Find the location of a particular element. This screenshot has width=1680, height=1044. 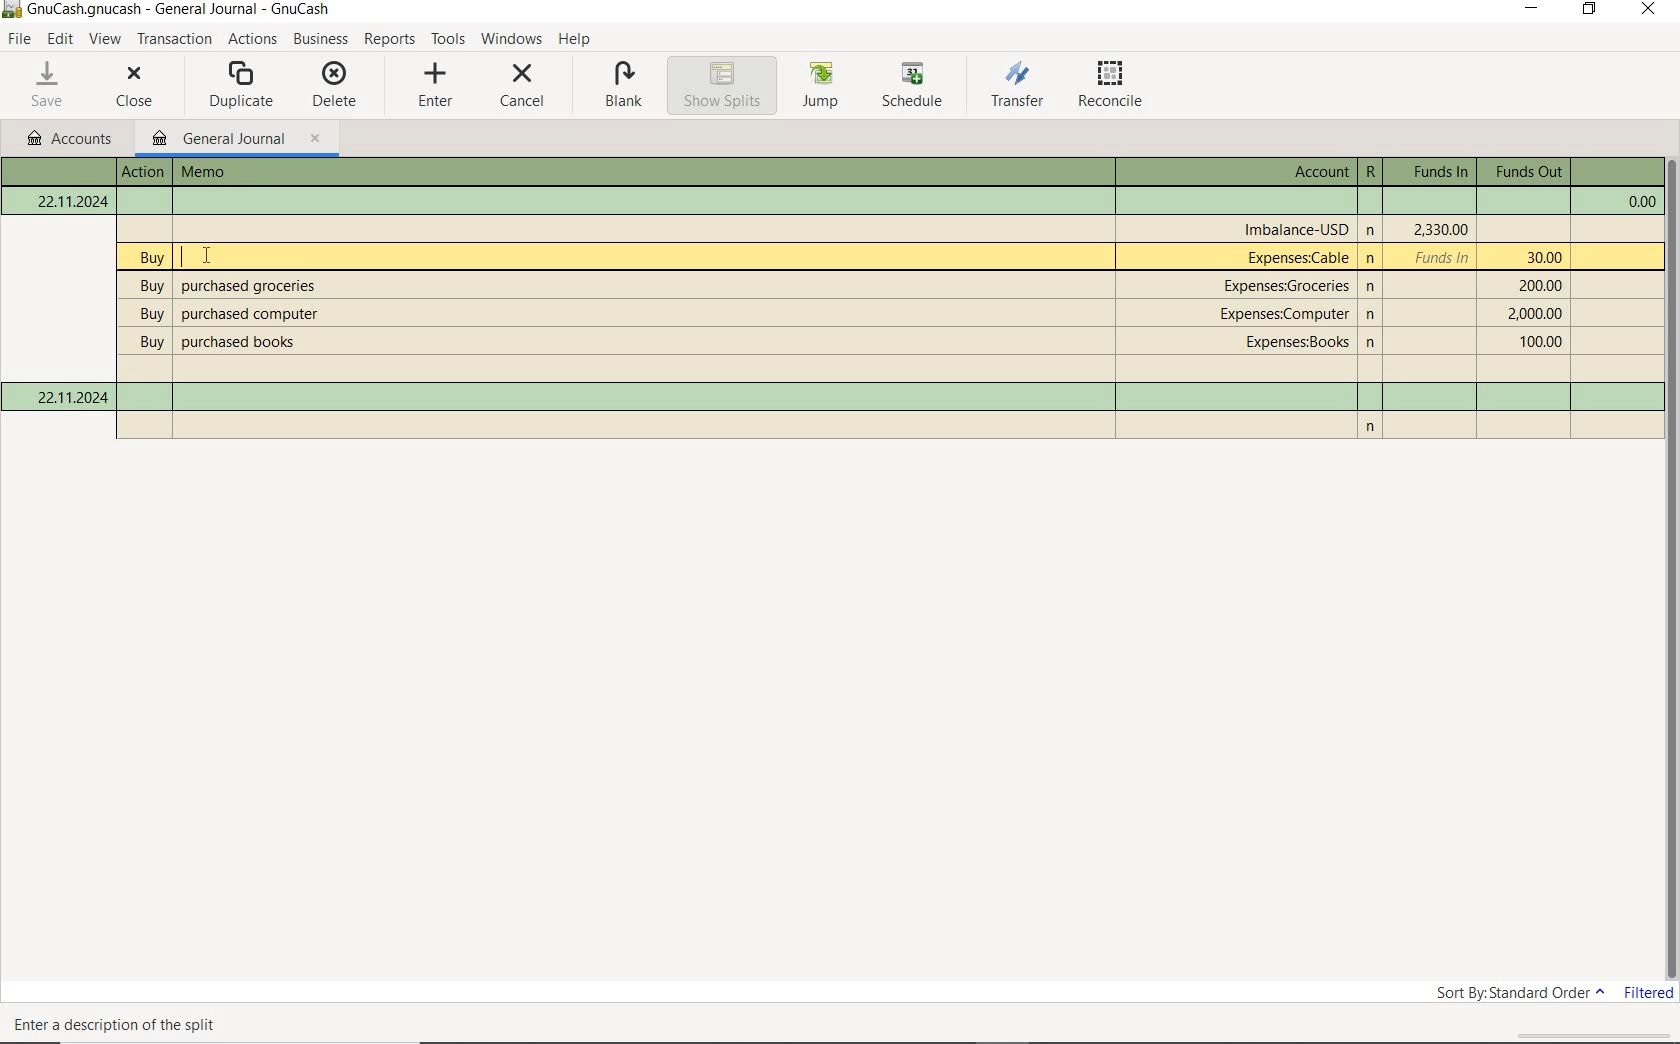

Text is located at coordinates (116, 1026).